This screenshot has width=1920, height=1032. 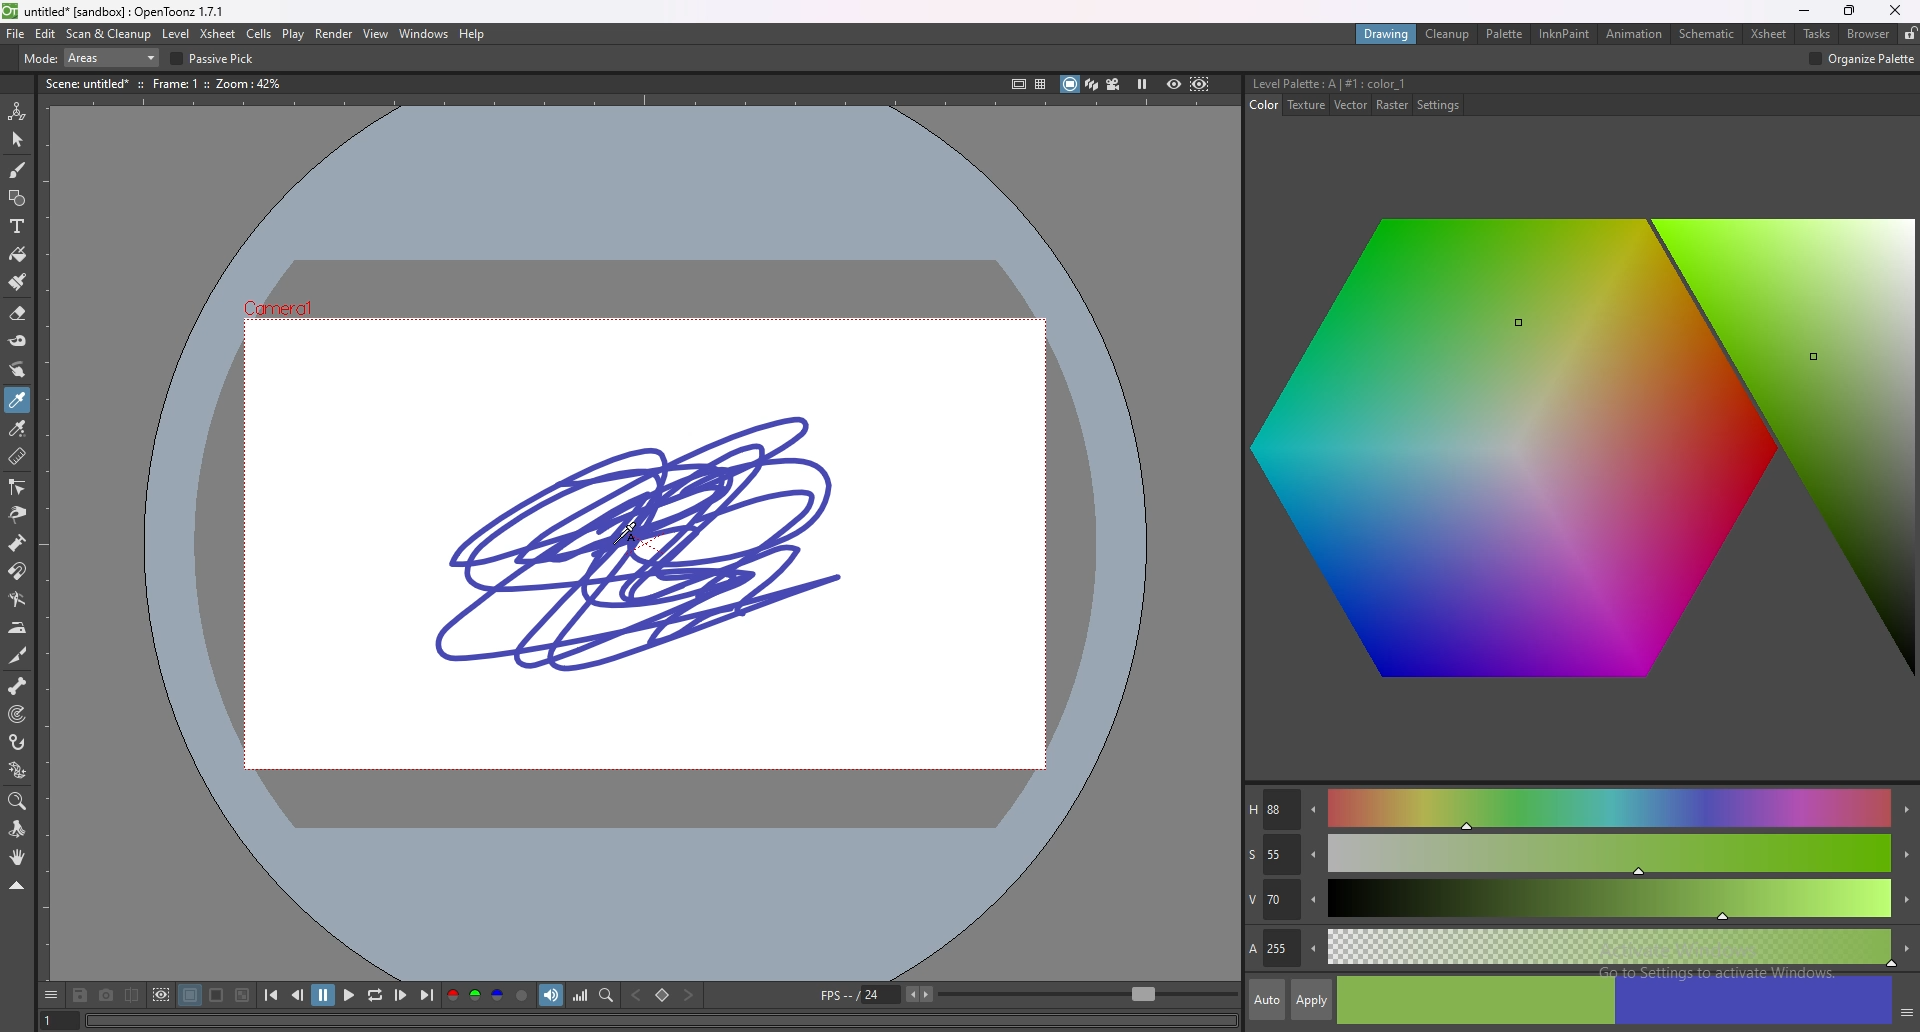 What do you see at coordinates (17, 197) in the screenshot?
I see `geometric tool` at bounding box center [17, 197].